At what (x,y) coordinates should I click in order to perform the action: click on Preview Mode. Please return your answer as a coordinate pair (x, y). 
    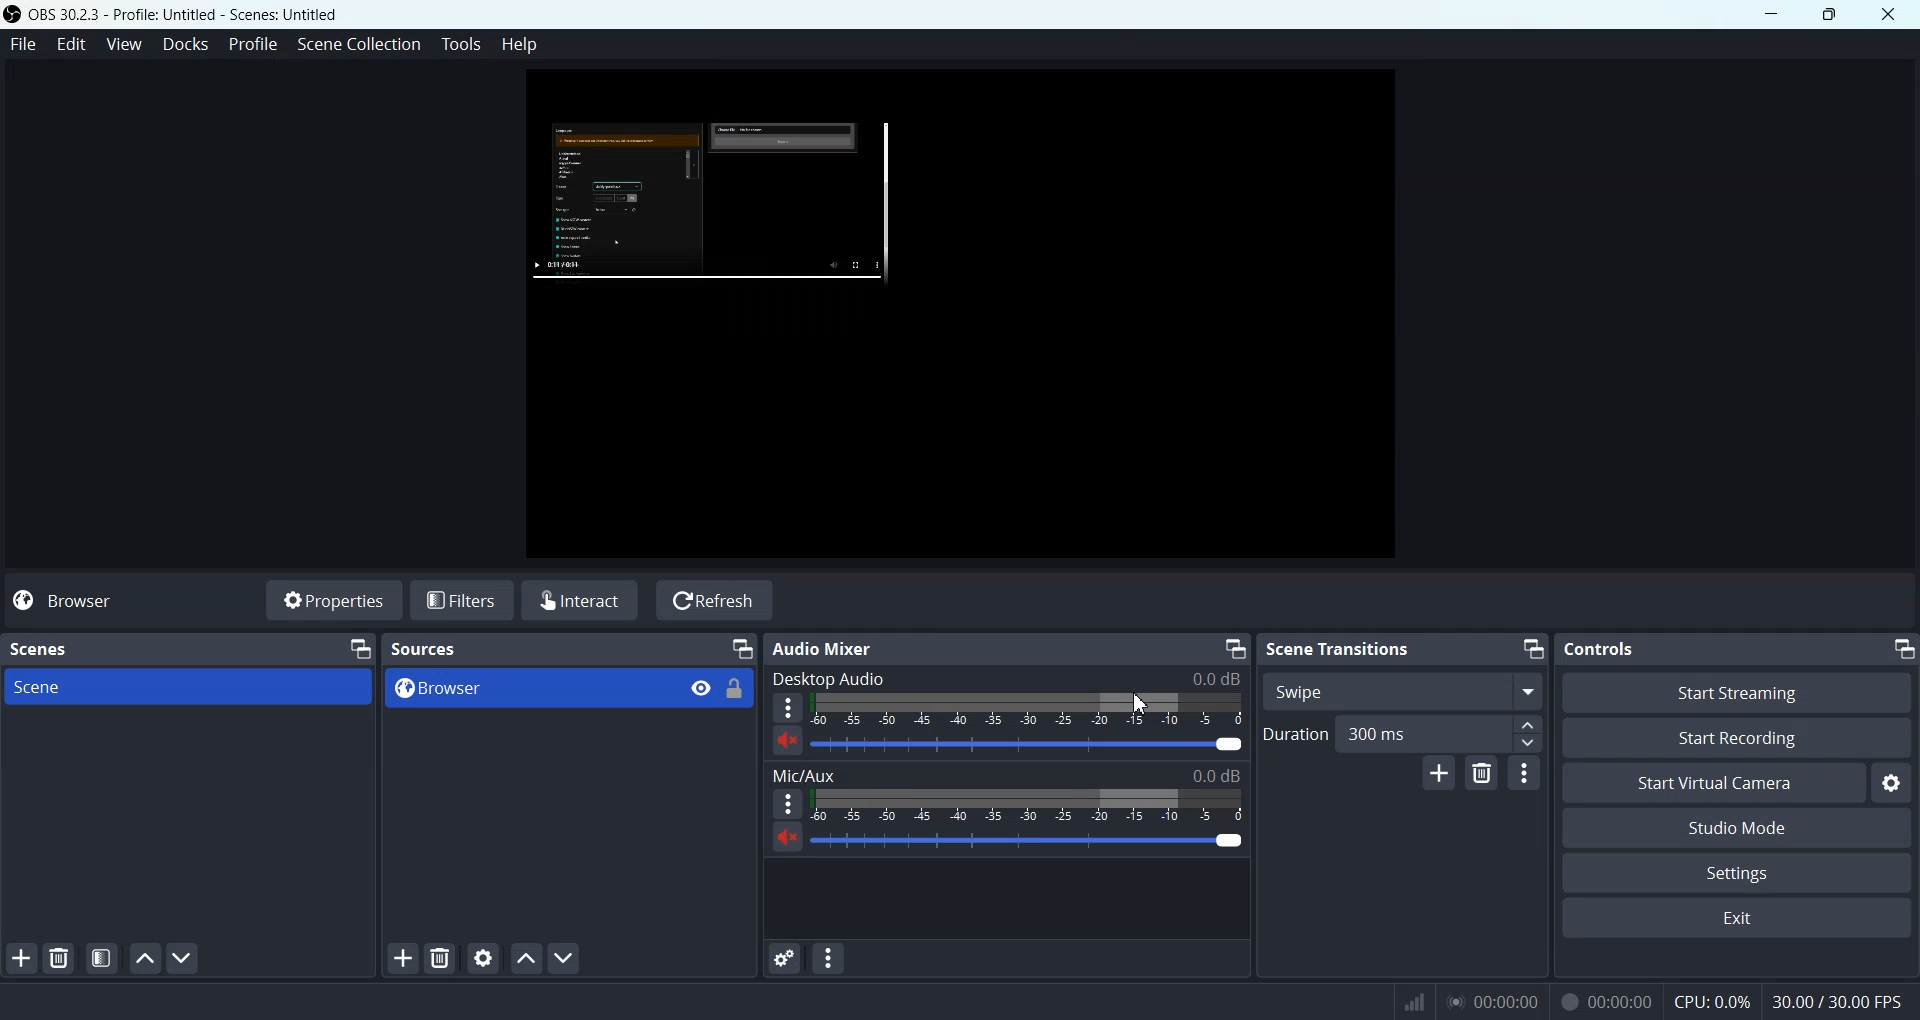
    Looking at the image, I should click on (959, 319).